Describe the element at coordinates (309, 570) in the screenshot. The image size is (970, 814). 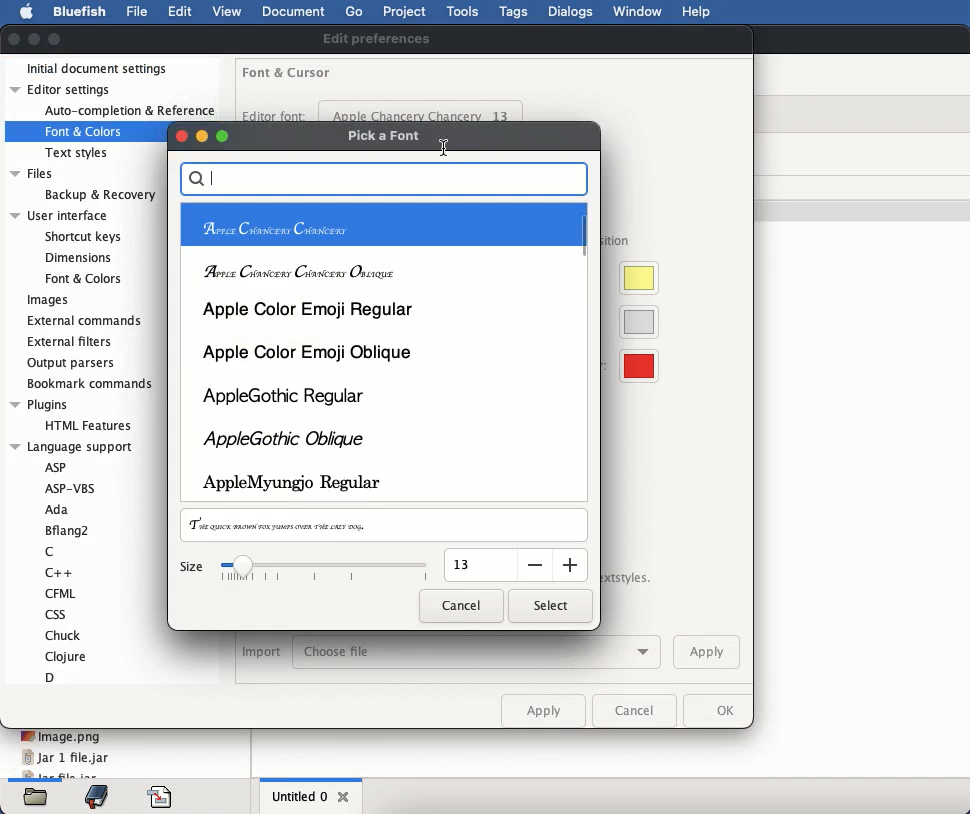
I see `size` at that location.